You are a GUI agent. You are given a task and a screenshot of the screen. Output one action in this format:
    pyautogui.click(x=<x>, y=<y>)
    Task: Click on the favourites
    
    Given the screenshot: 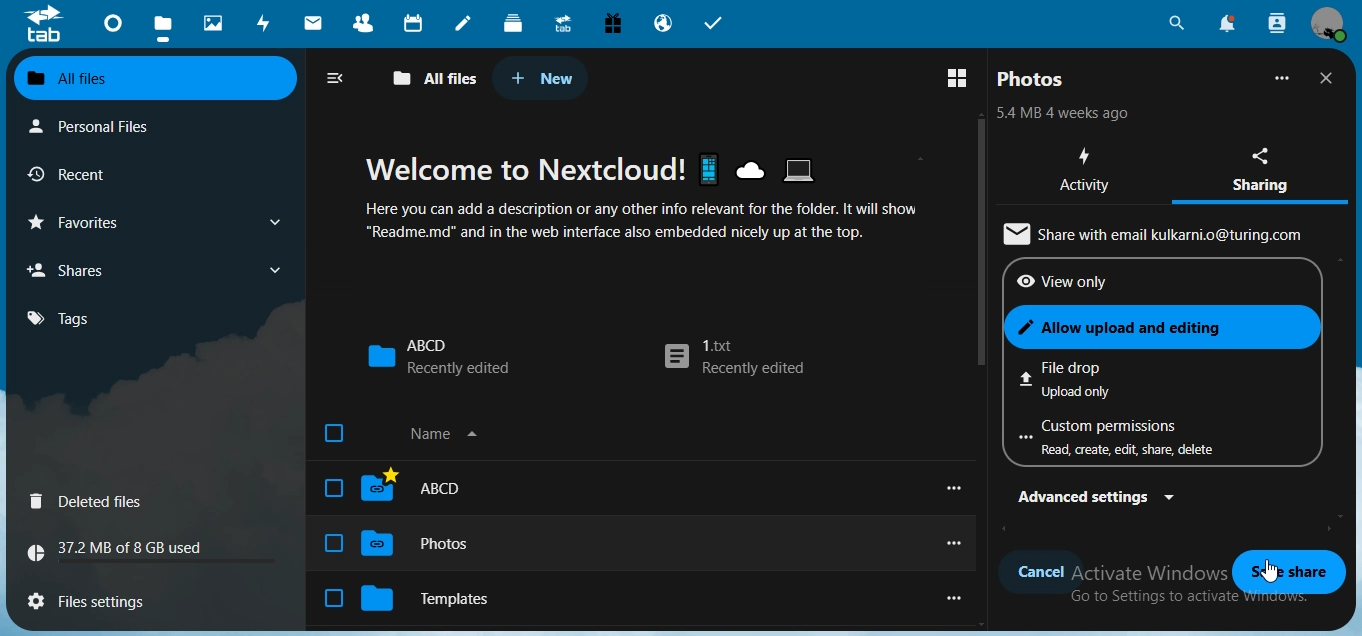 What is the action you would take?
    pyautogui.click(x=152, y=222)
    